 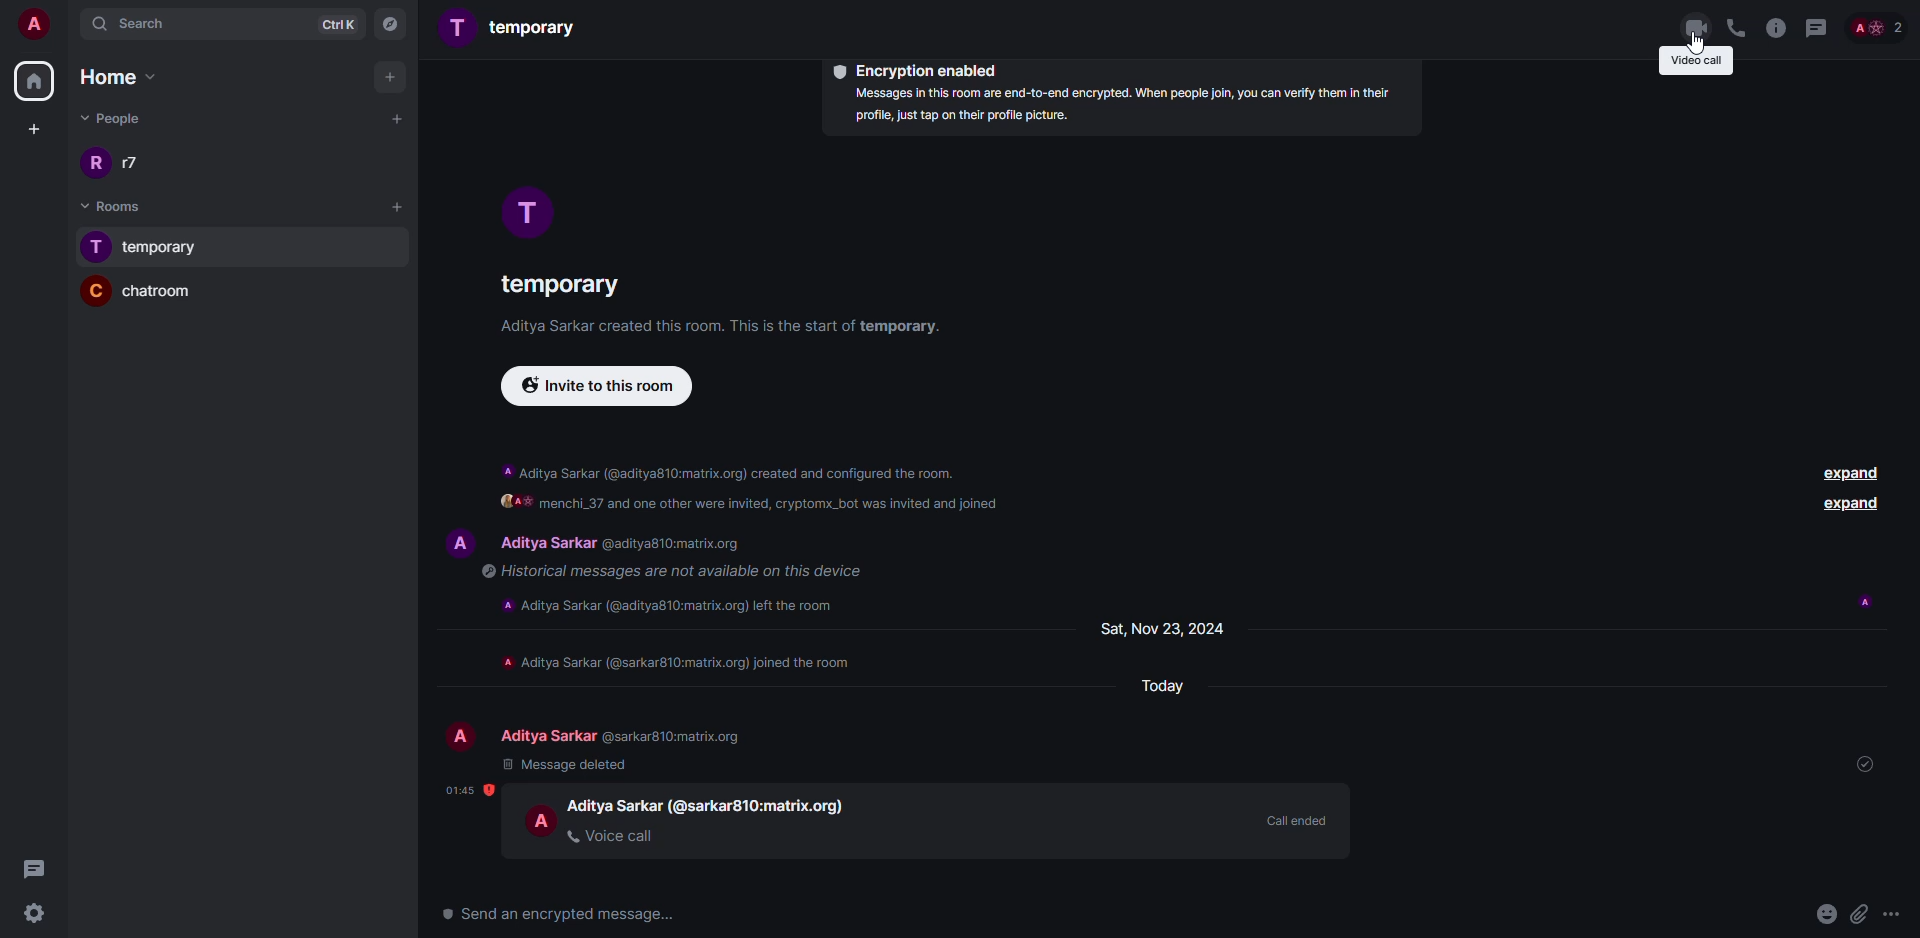 I want to click on invite, so click(x=597, y=389).